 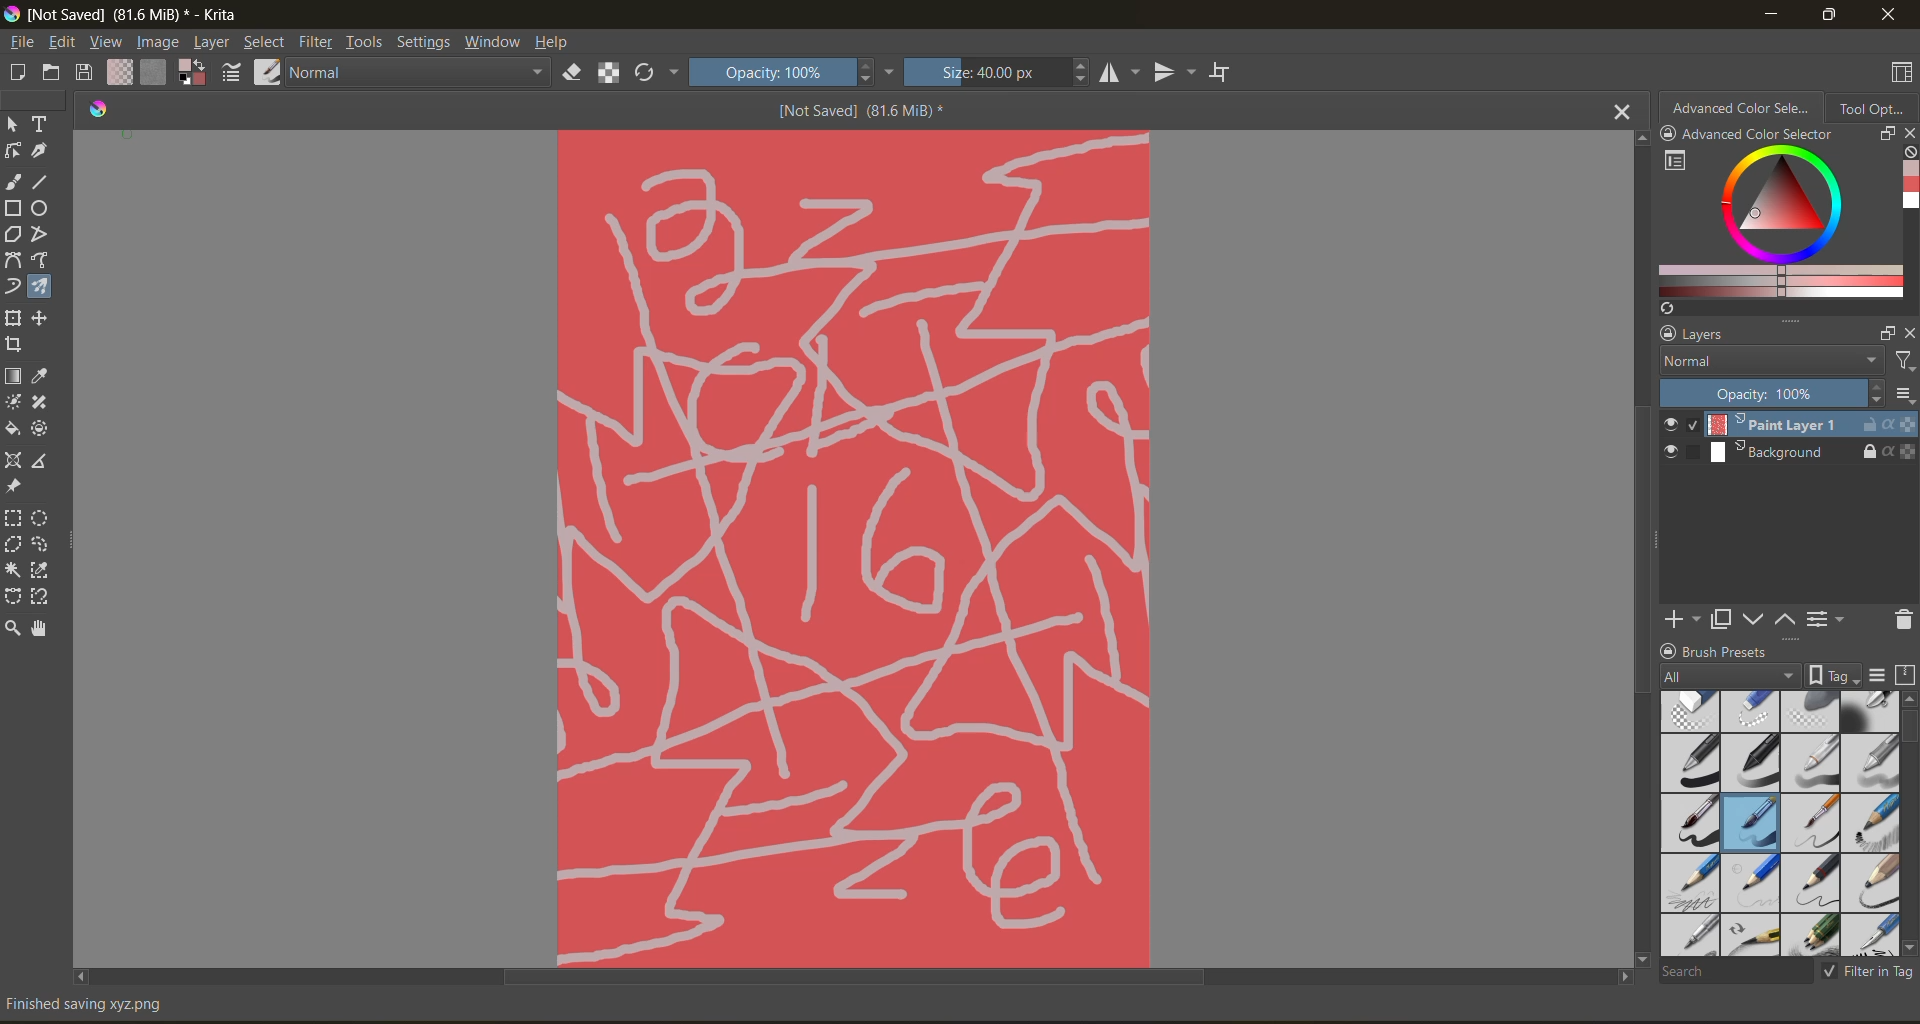 What do you see at coordinates (492, 42) in the screenshot?
I see `window` at bounding box center [492, 42].